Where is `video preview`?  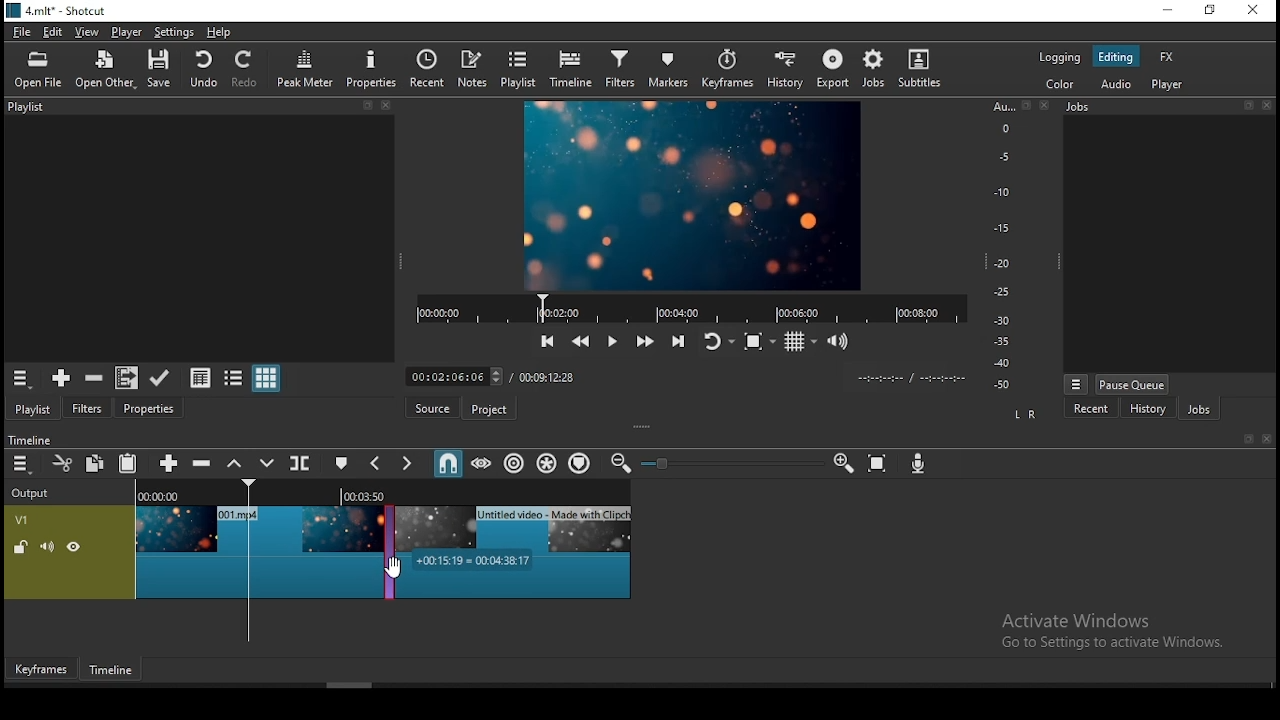
video preview is located at coordinates (691, 195).